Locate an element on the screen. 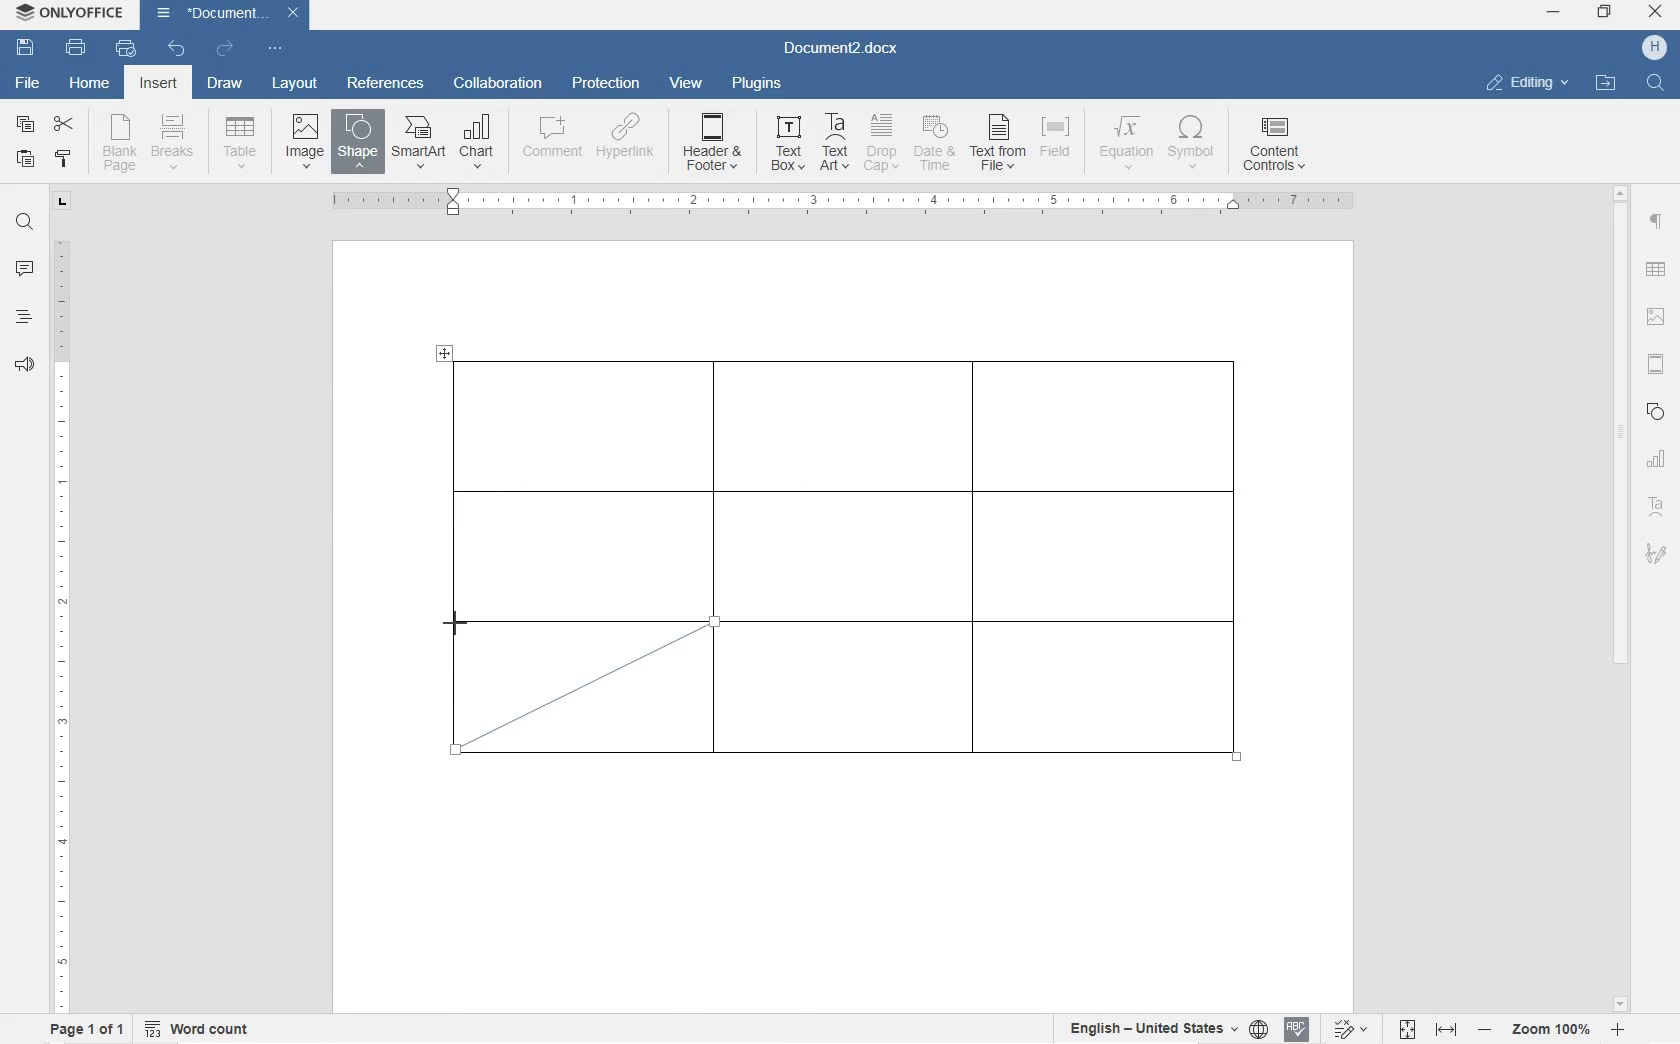 This screenshot has height=1044, width=1680. close is located at coordinates (1655, 13).